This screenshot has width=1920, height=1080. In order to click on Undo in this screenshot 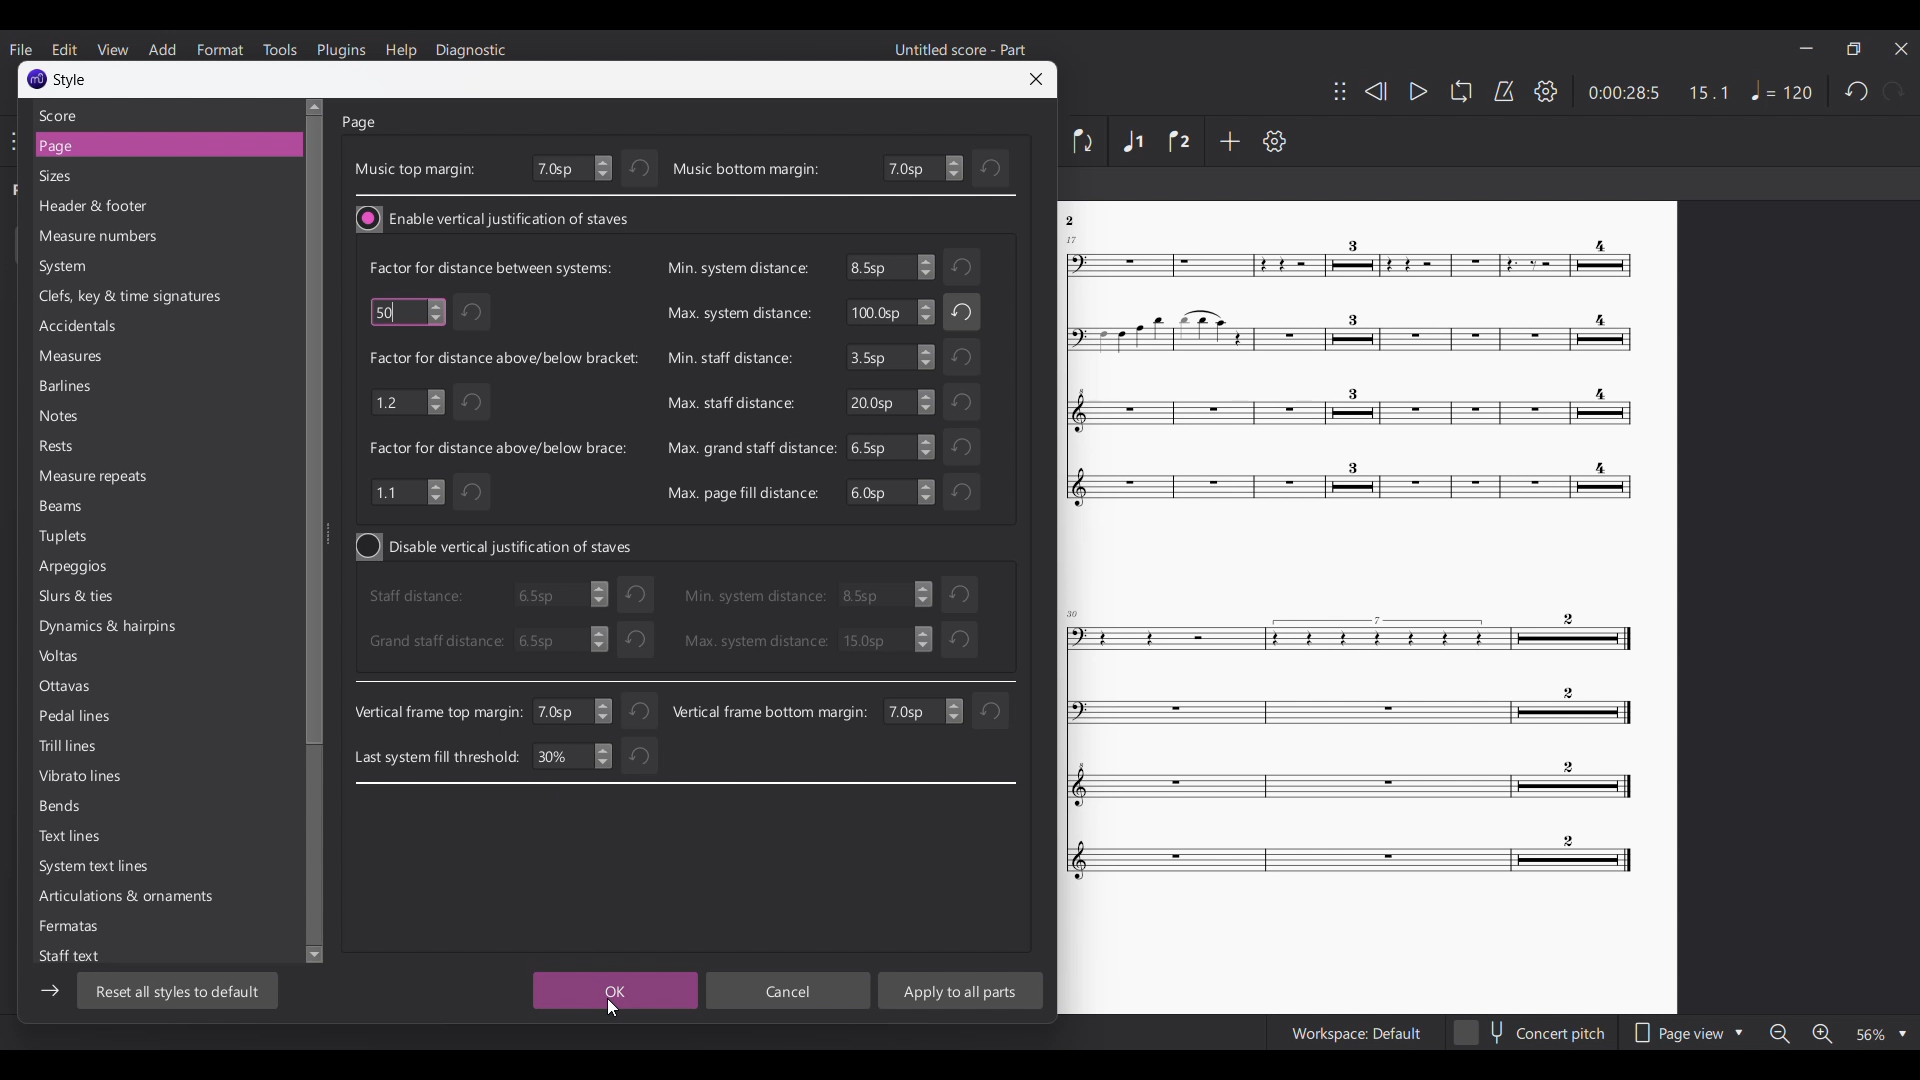, I will do `click(637, 638)`.